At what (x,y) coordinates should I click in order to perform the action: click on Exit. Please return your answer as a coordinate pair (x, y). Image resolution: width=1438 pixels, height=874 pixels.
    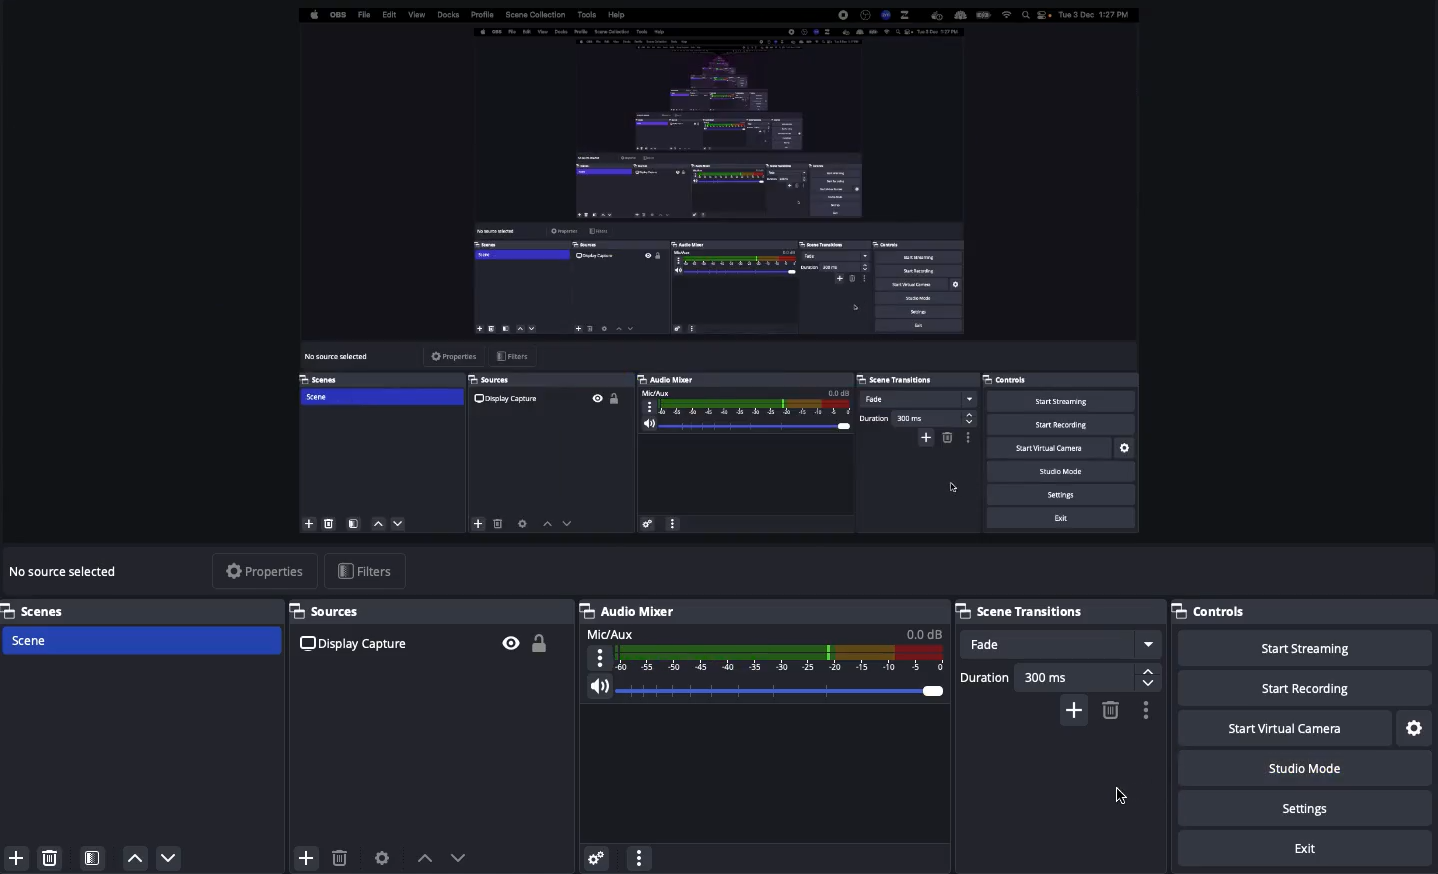
    Looking at the image, I should click on (1303, 850).